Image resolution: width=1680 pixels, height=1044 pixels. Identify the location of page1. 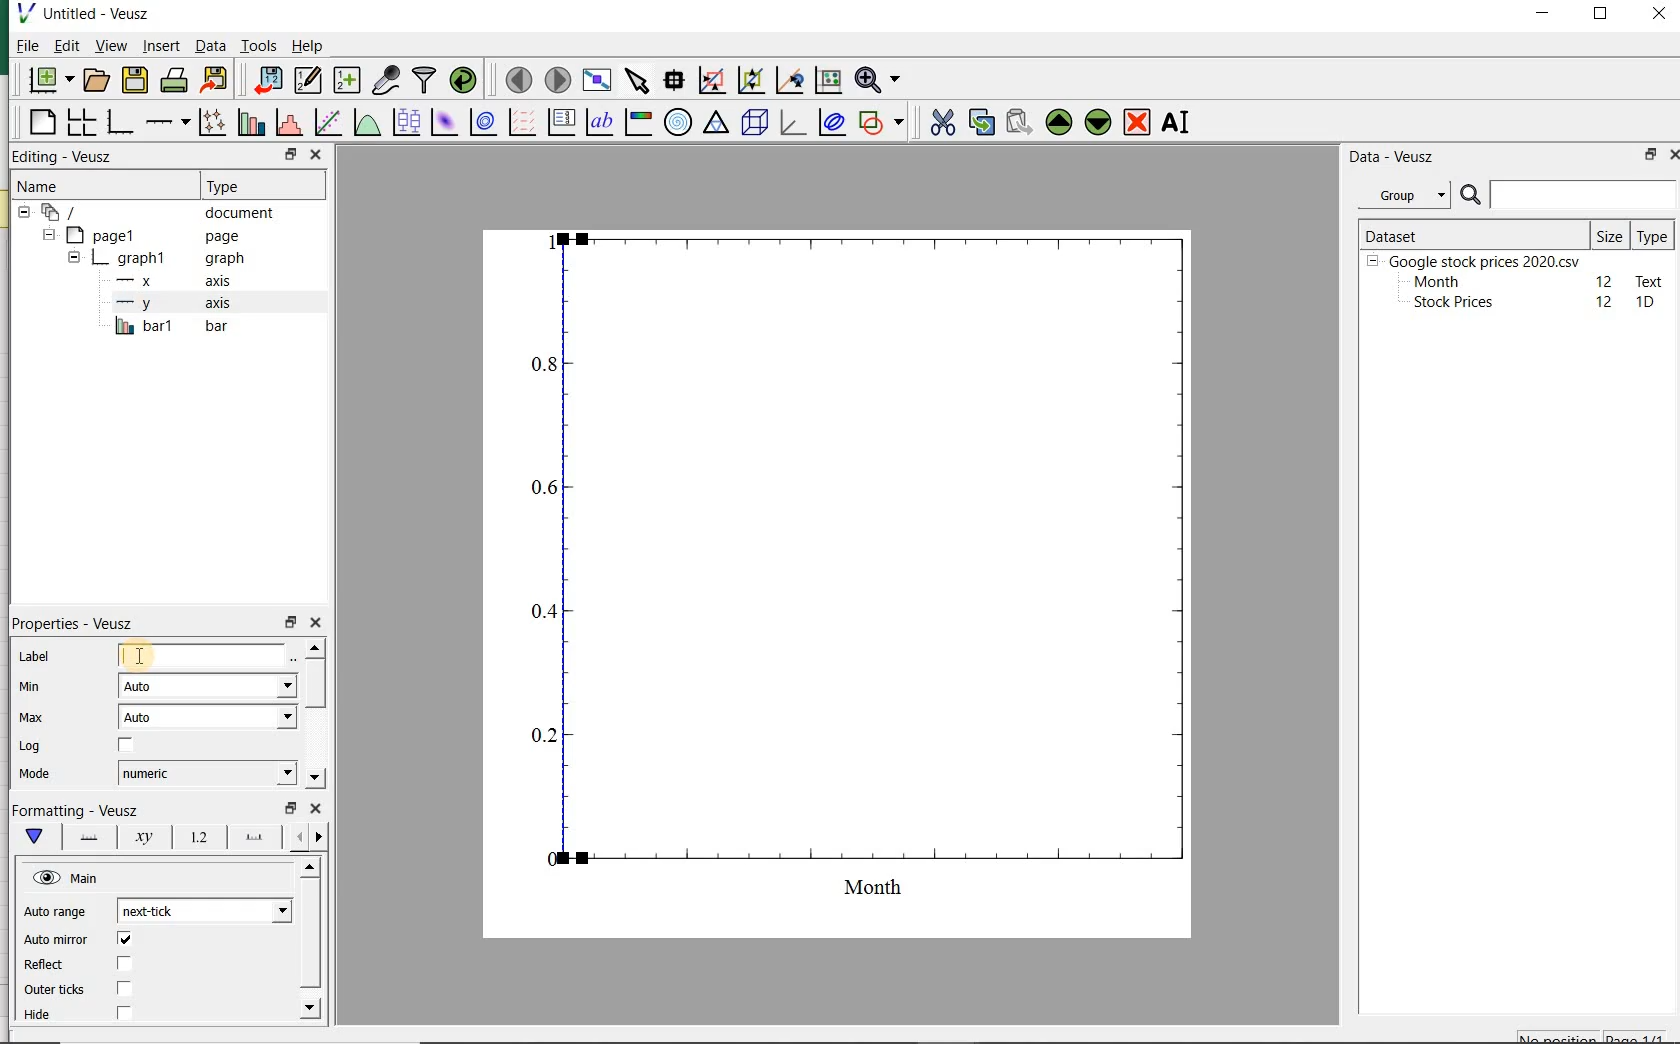
(145, 236).